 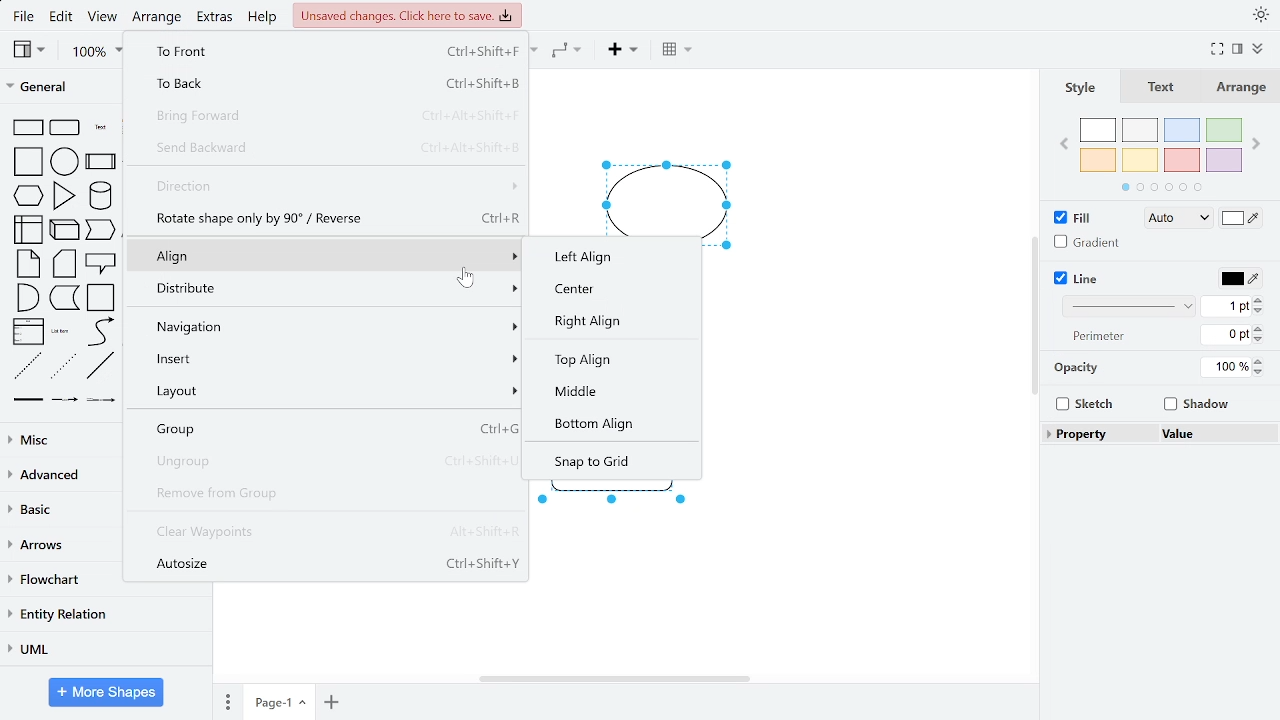 I want to click on top align, so click(x=614, y=361).